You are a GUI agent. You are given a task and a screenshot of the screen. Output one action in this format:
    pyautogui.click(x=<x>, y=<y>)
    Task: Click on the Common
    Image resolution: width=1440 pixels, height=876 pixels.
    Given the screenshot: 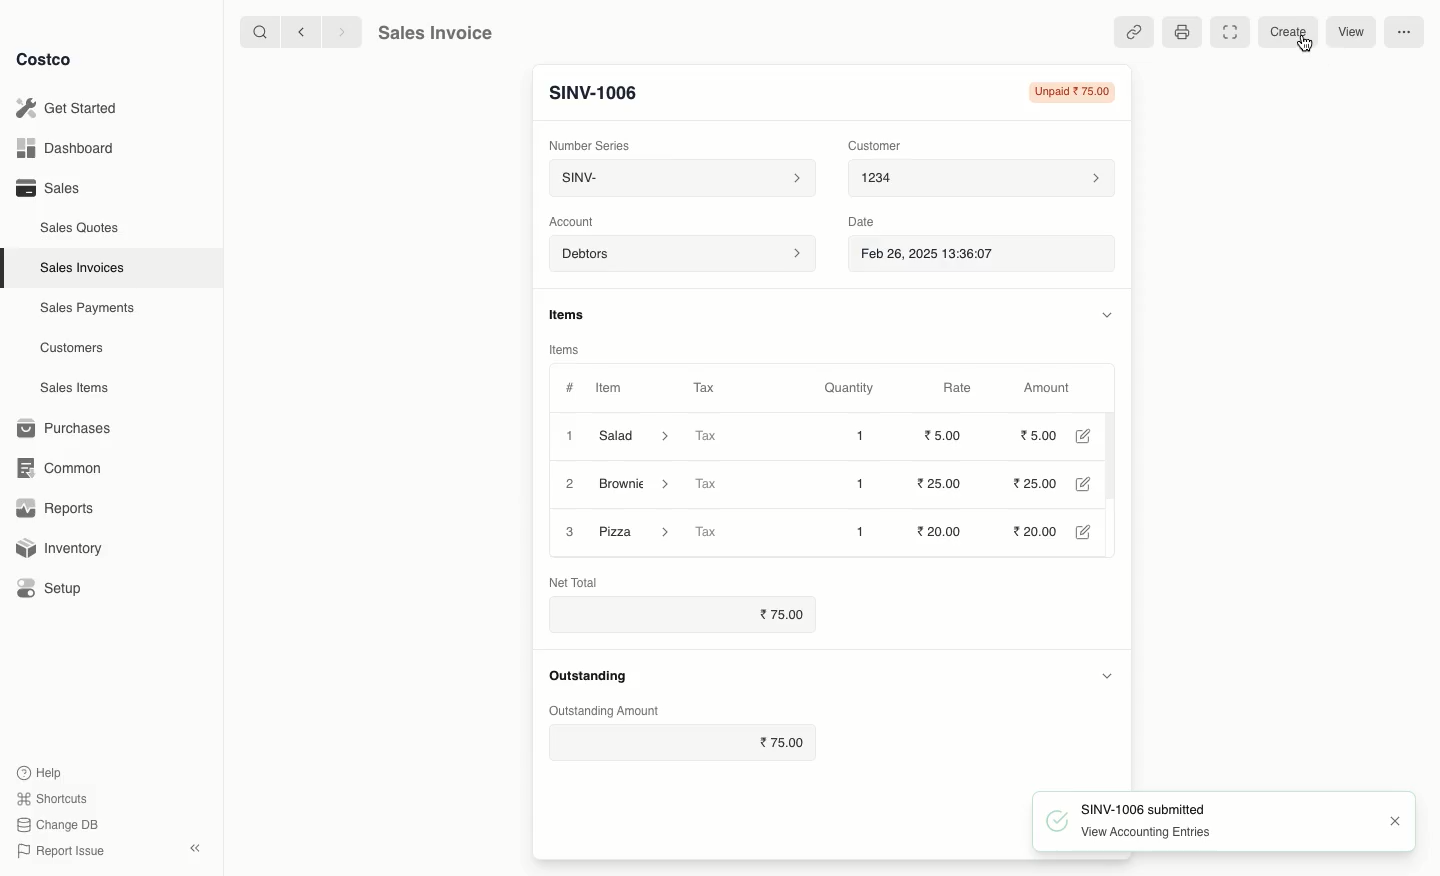 What is the action you would take?
    pyautogui.click(x=68, y=468)
    